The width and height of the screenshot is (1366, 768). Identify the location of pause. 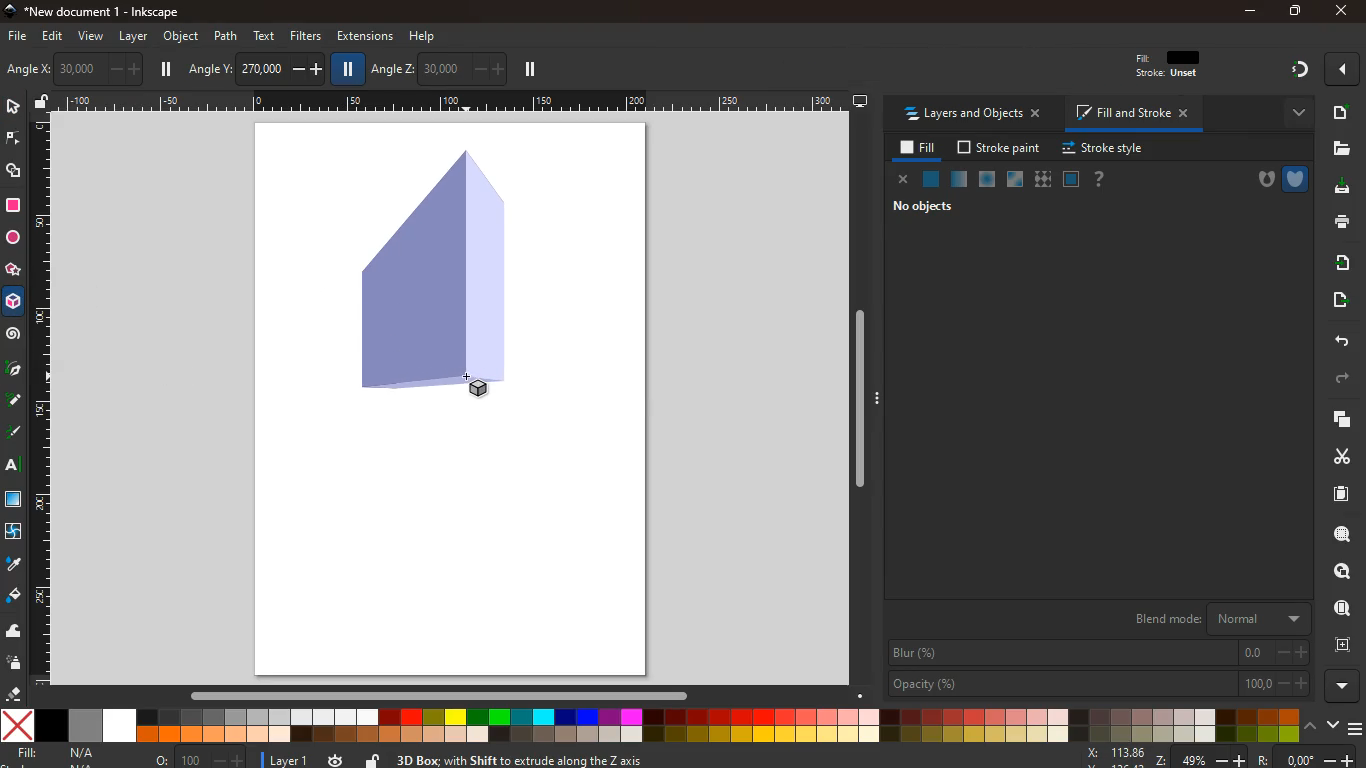
(529, 70).